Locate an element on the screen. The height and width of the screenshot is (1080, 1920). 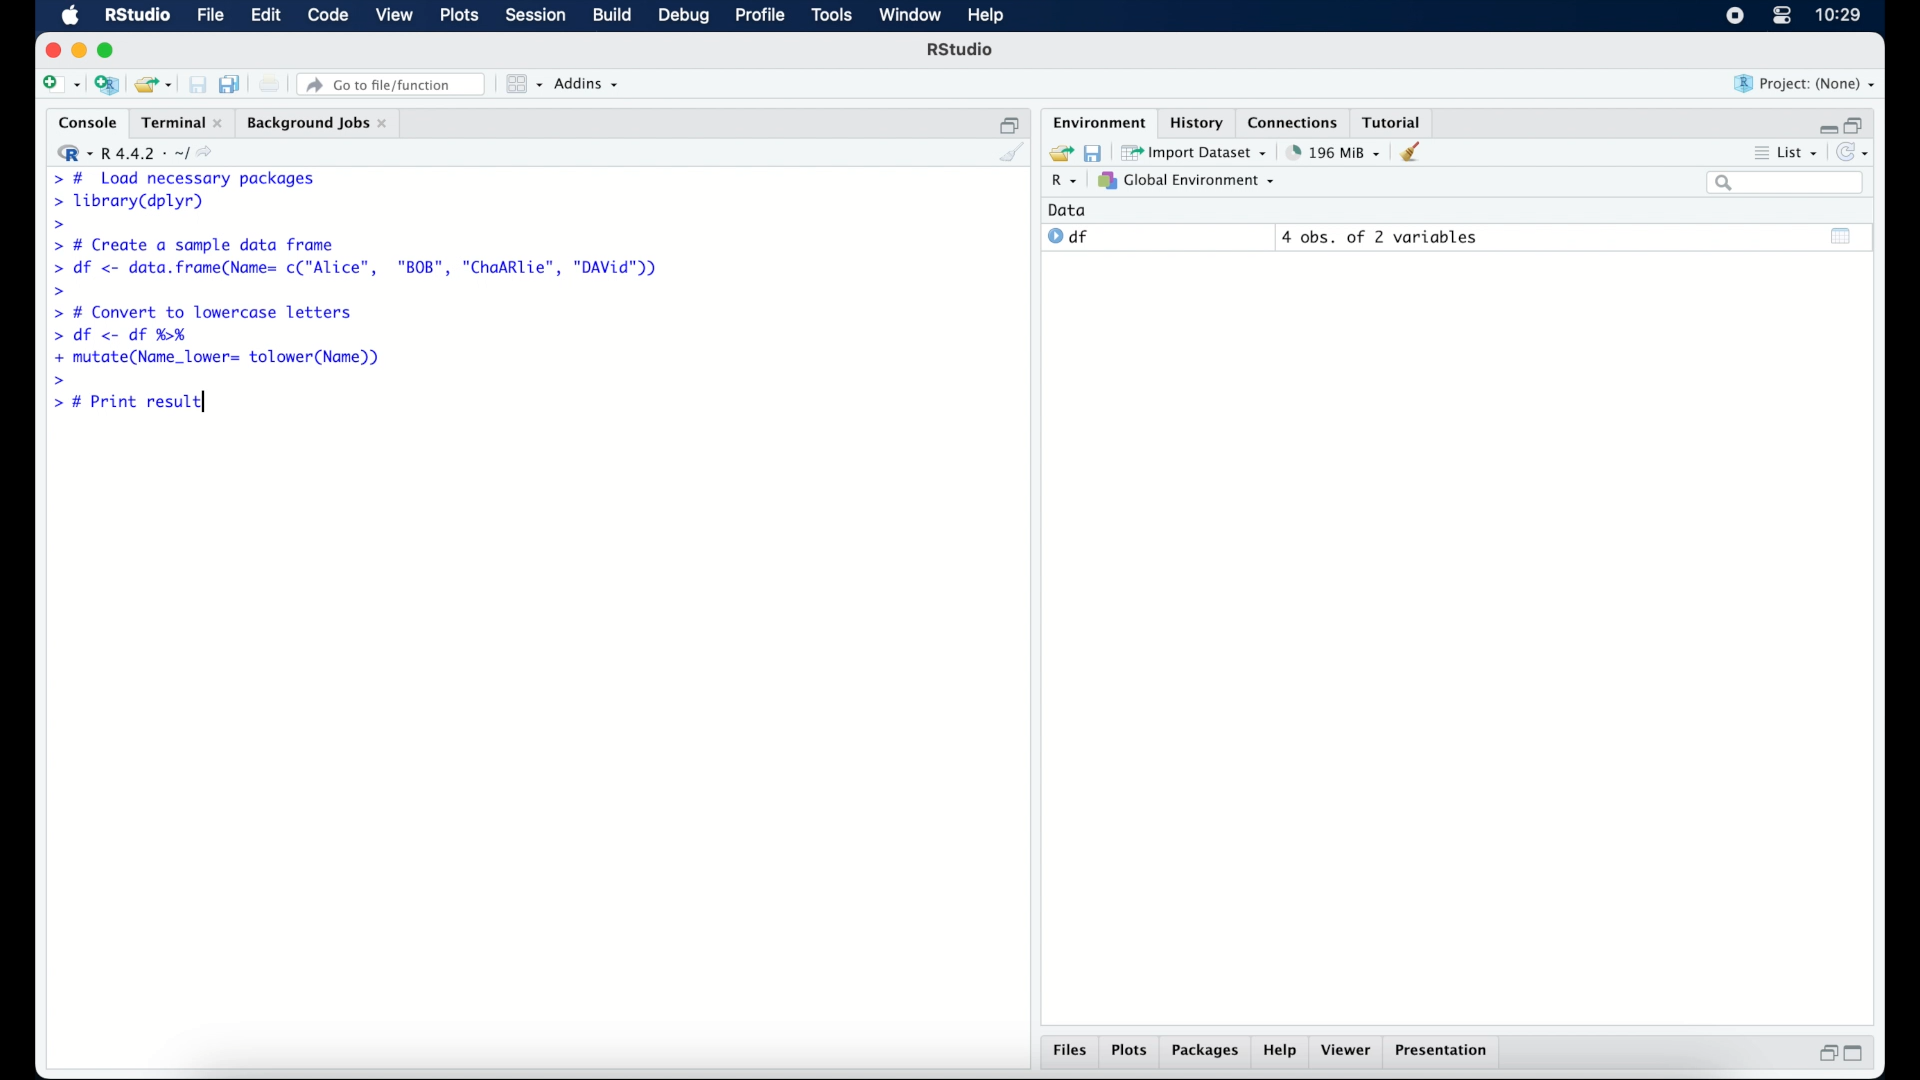
show output  window is located at coordinates (1842, 235).